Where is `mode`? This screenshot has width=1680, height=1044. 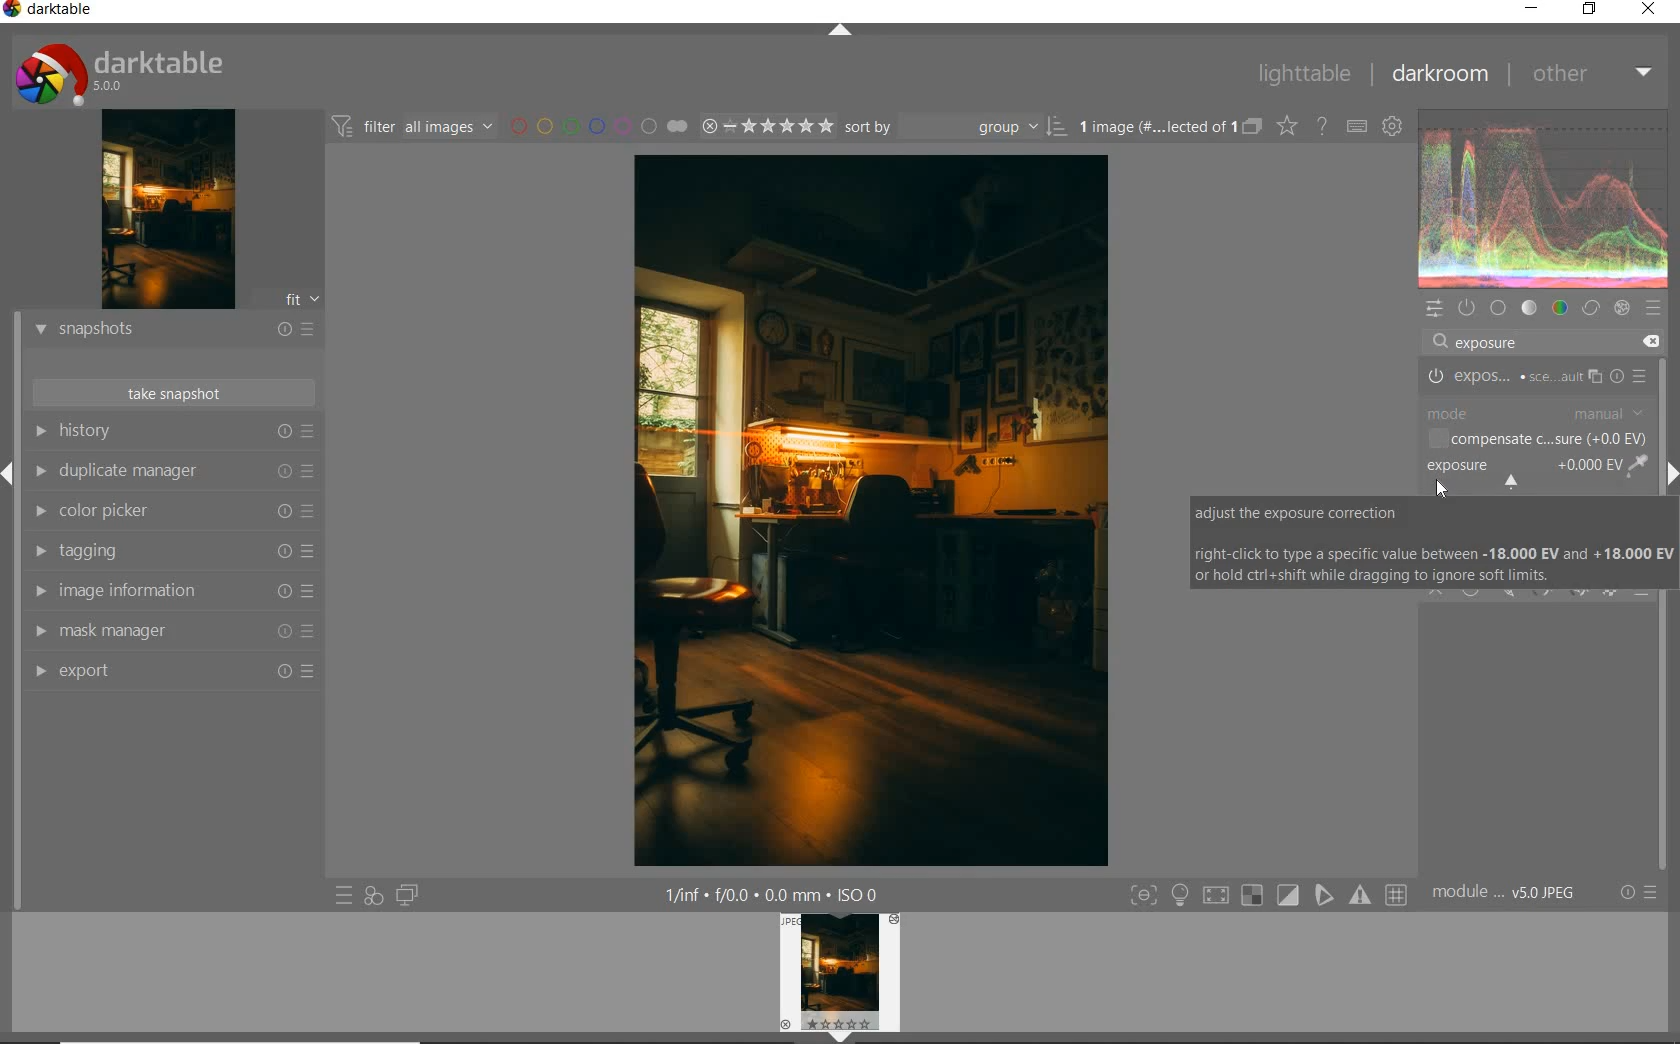 mode is located at coordinates (1536, 414).